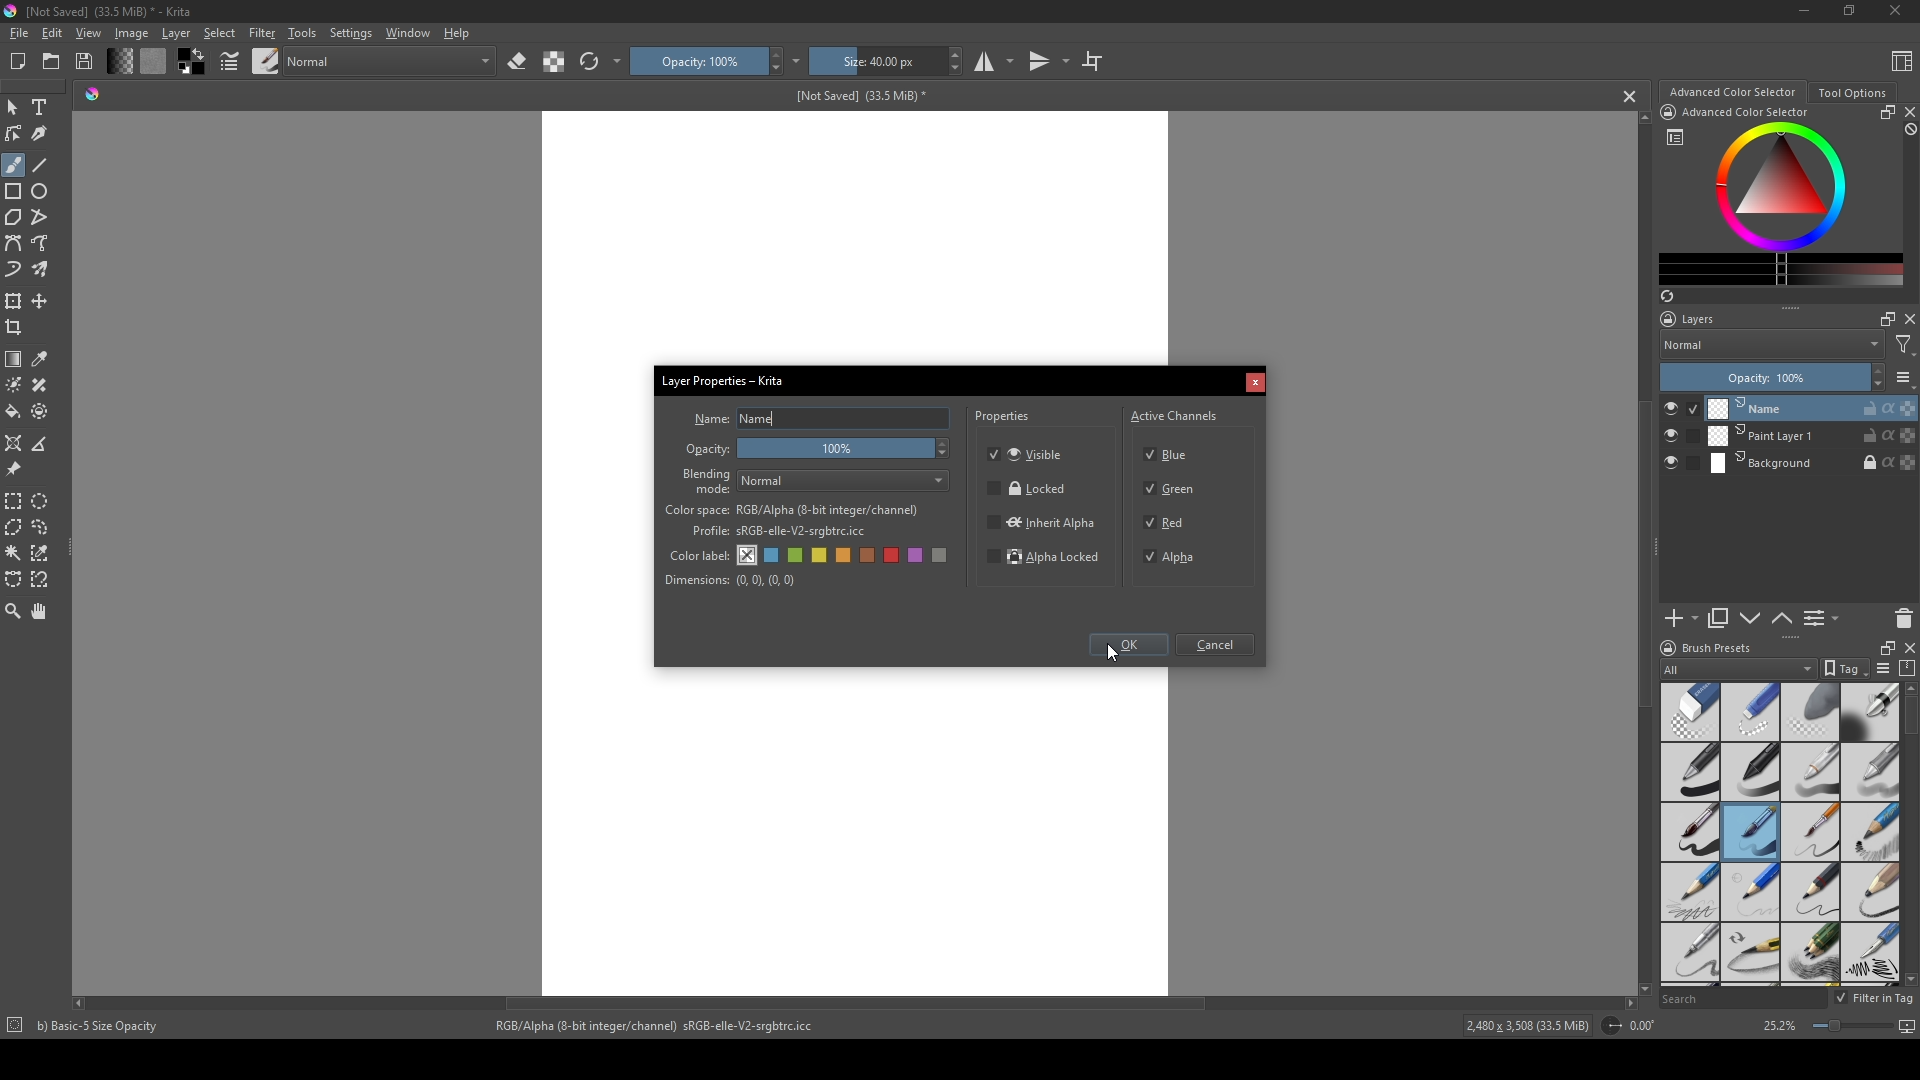 The width and height of the screenshot is (1920, 1080). Describe the element at coordinates (1128, 647) in the screenshot. I see `OK` at that location.